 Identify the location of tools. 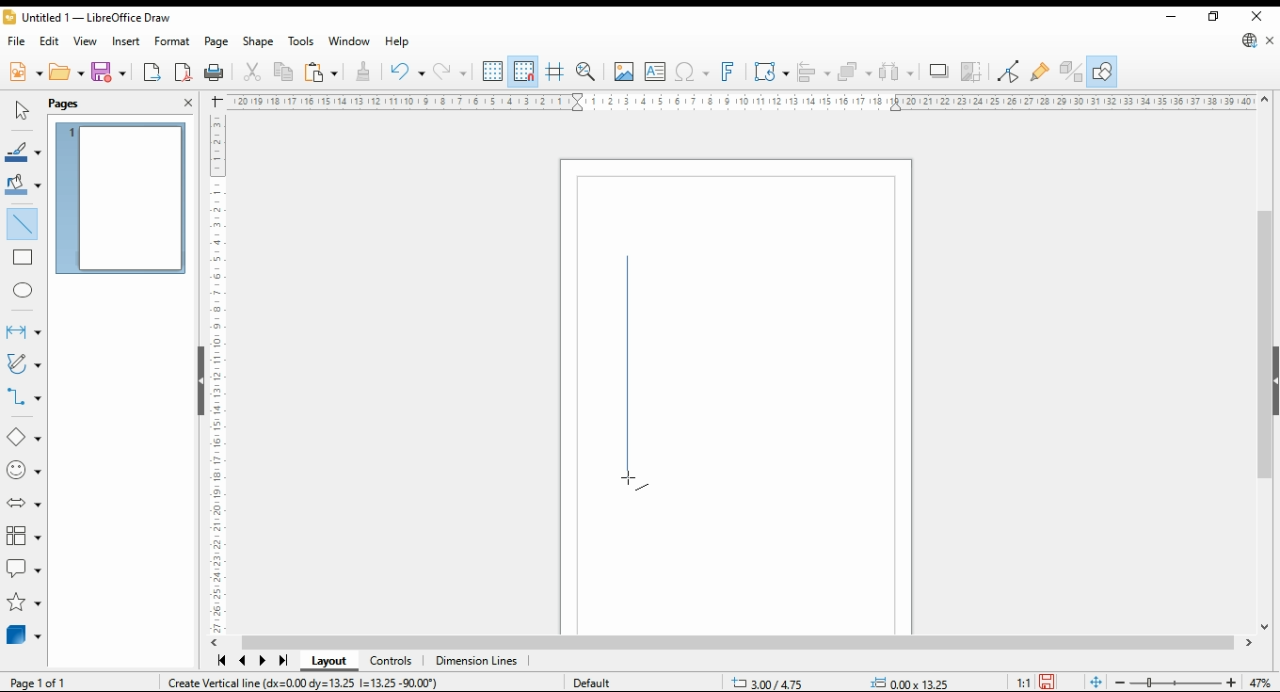
(301, 40).